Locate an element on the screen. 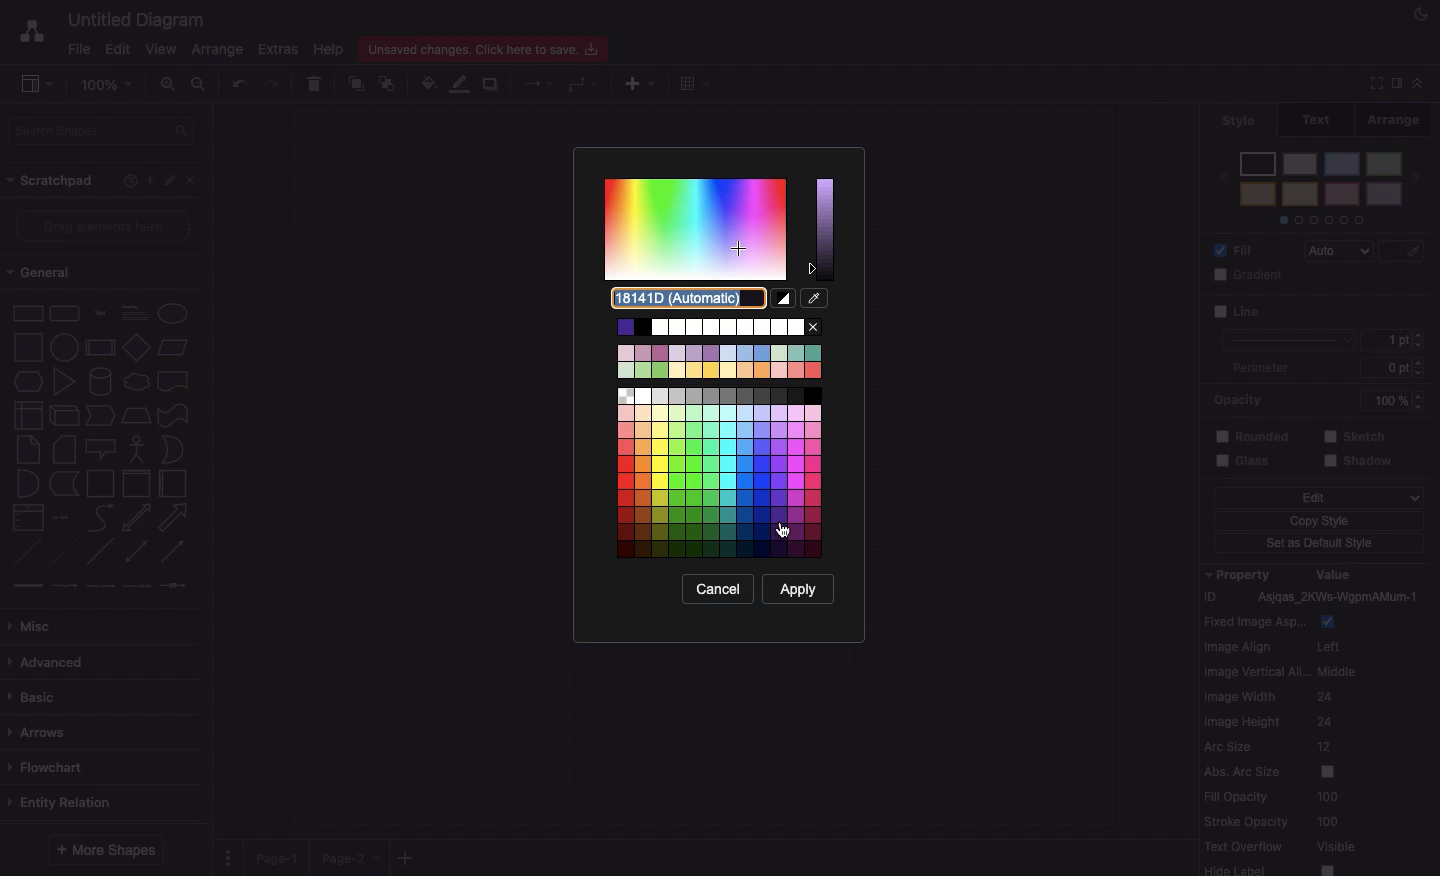 The image size is (1440, 876). Edit is located at coordinates (170, 181).